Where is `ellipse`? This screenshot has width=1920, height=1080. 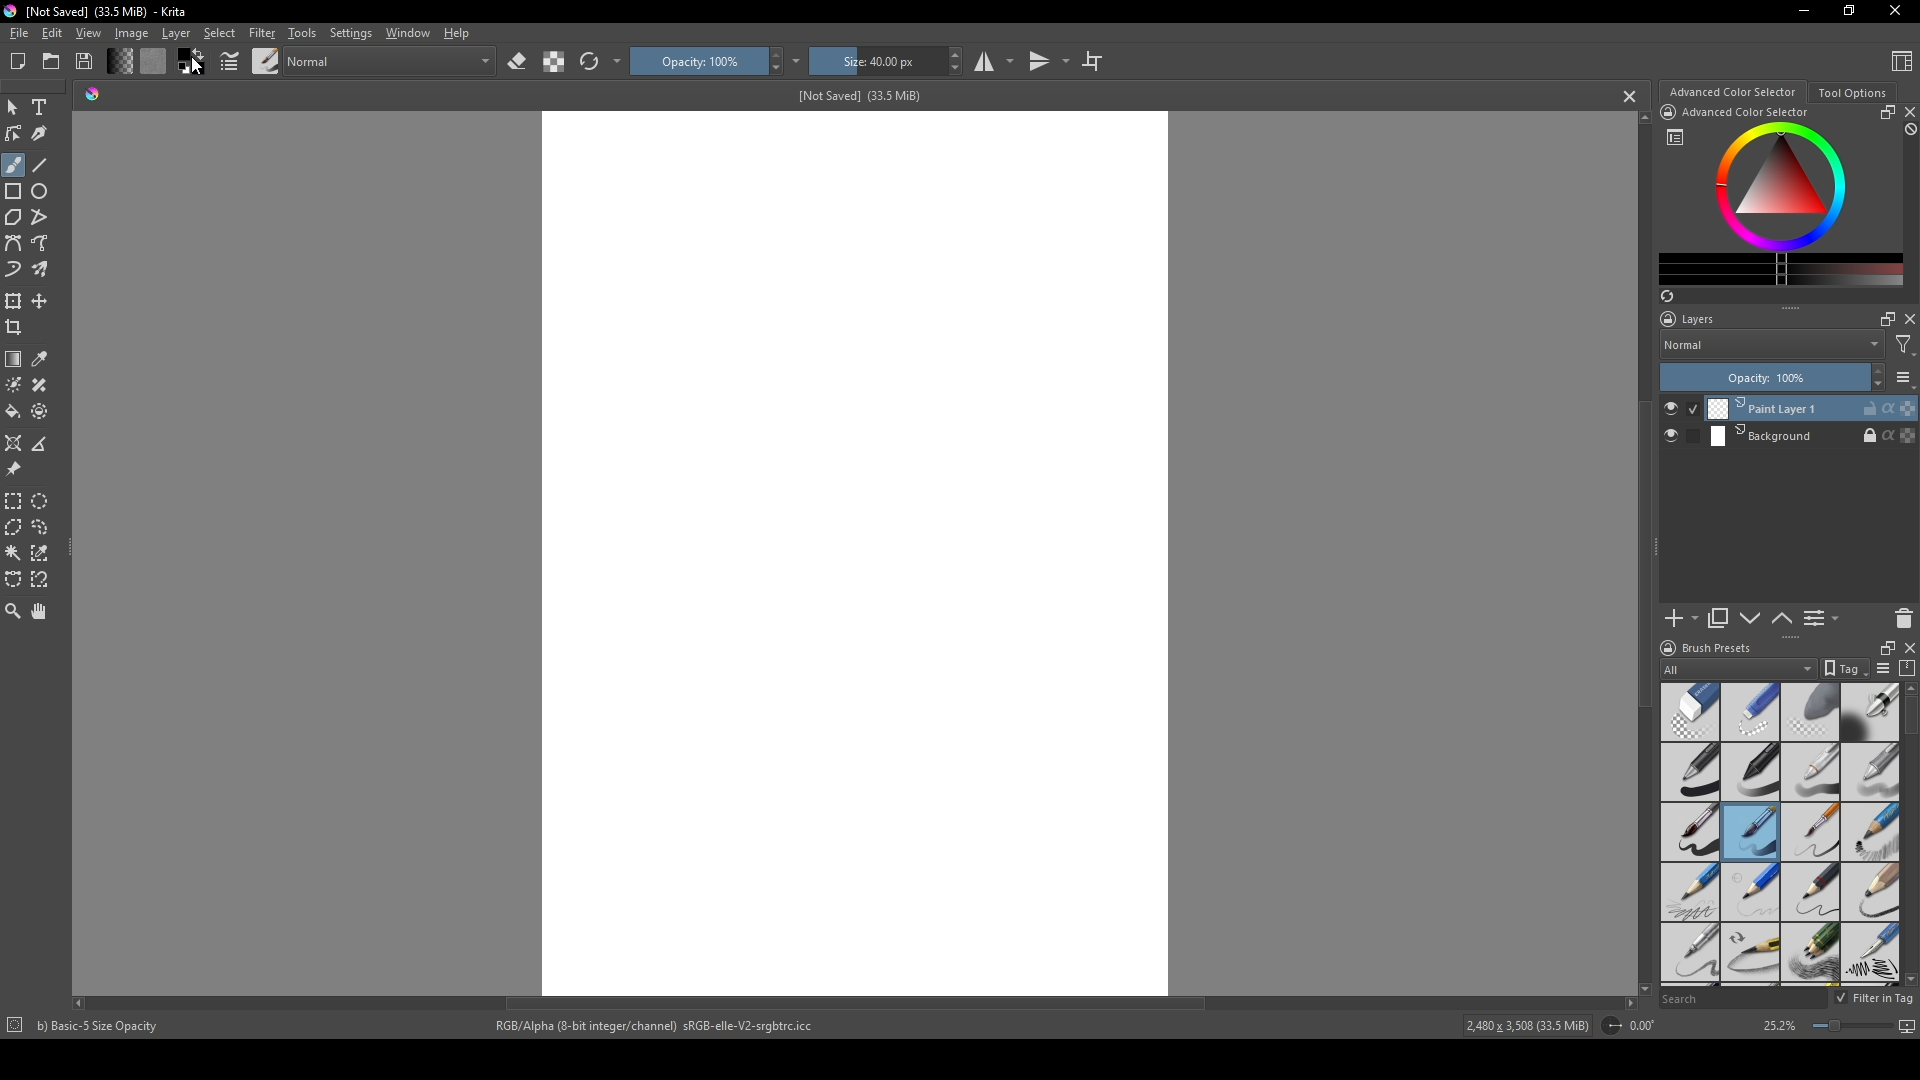
ellipse is located at coordinates (41, 191).